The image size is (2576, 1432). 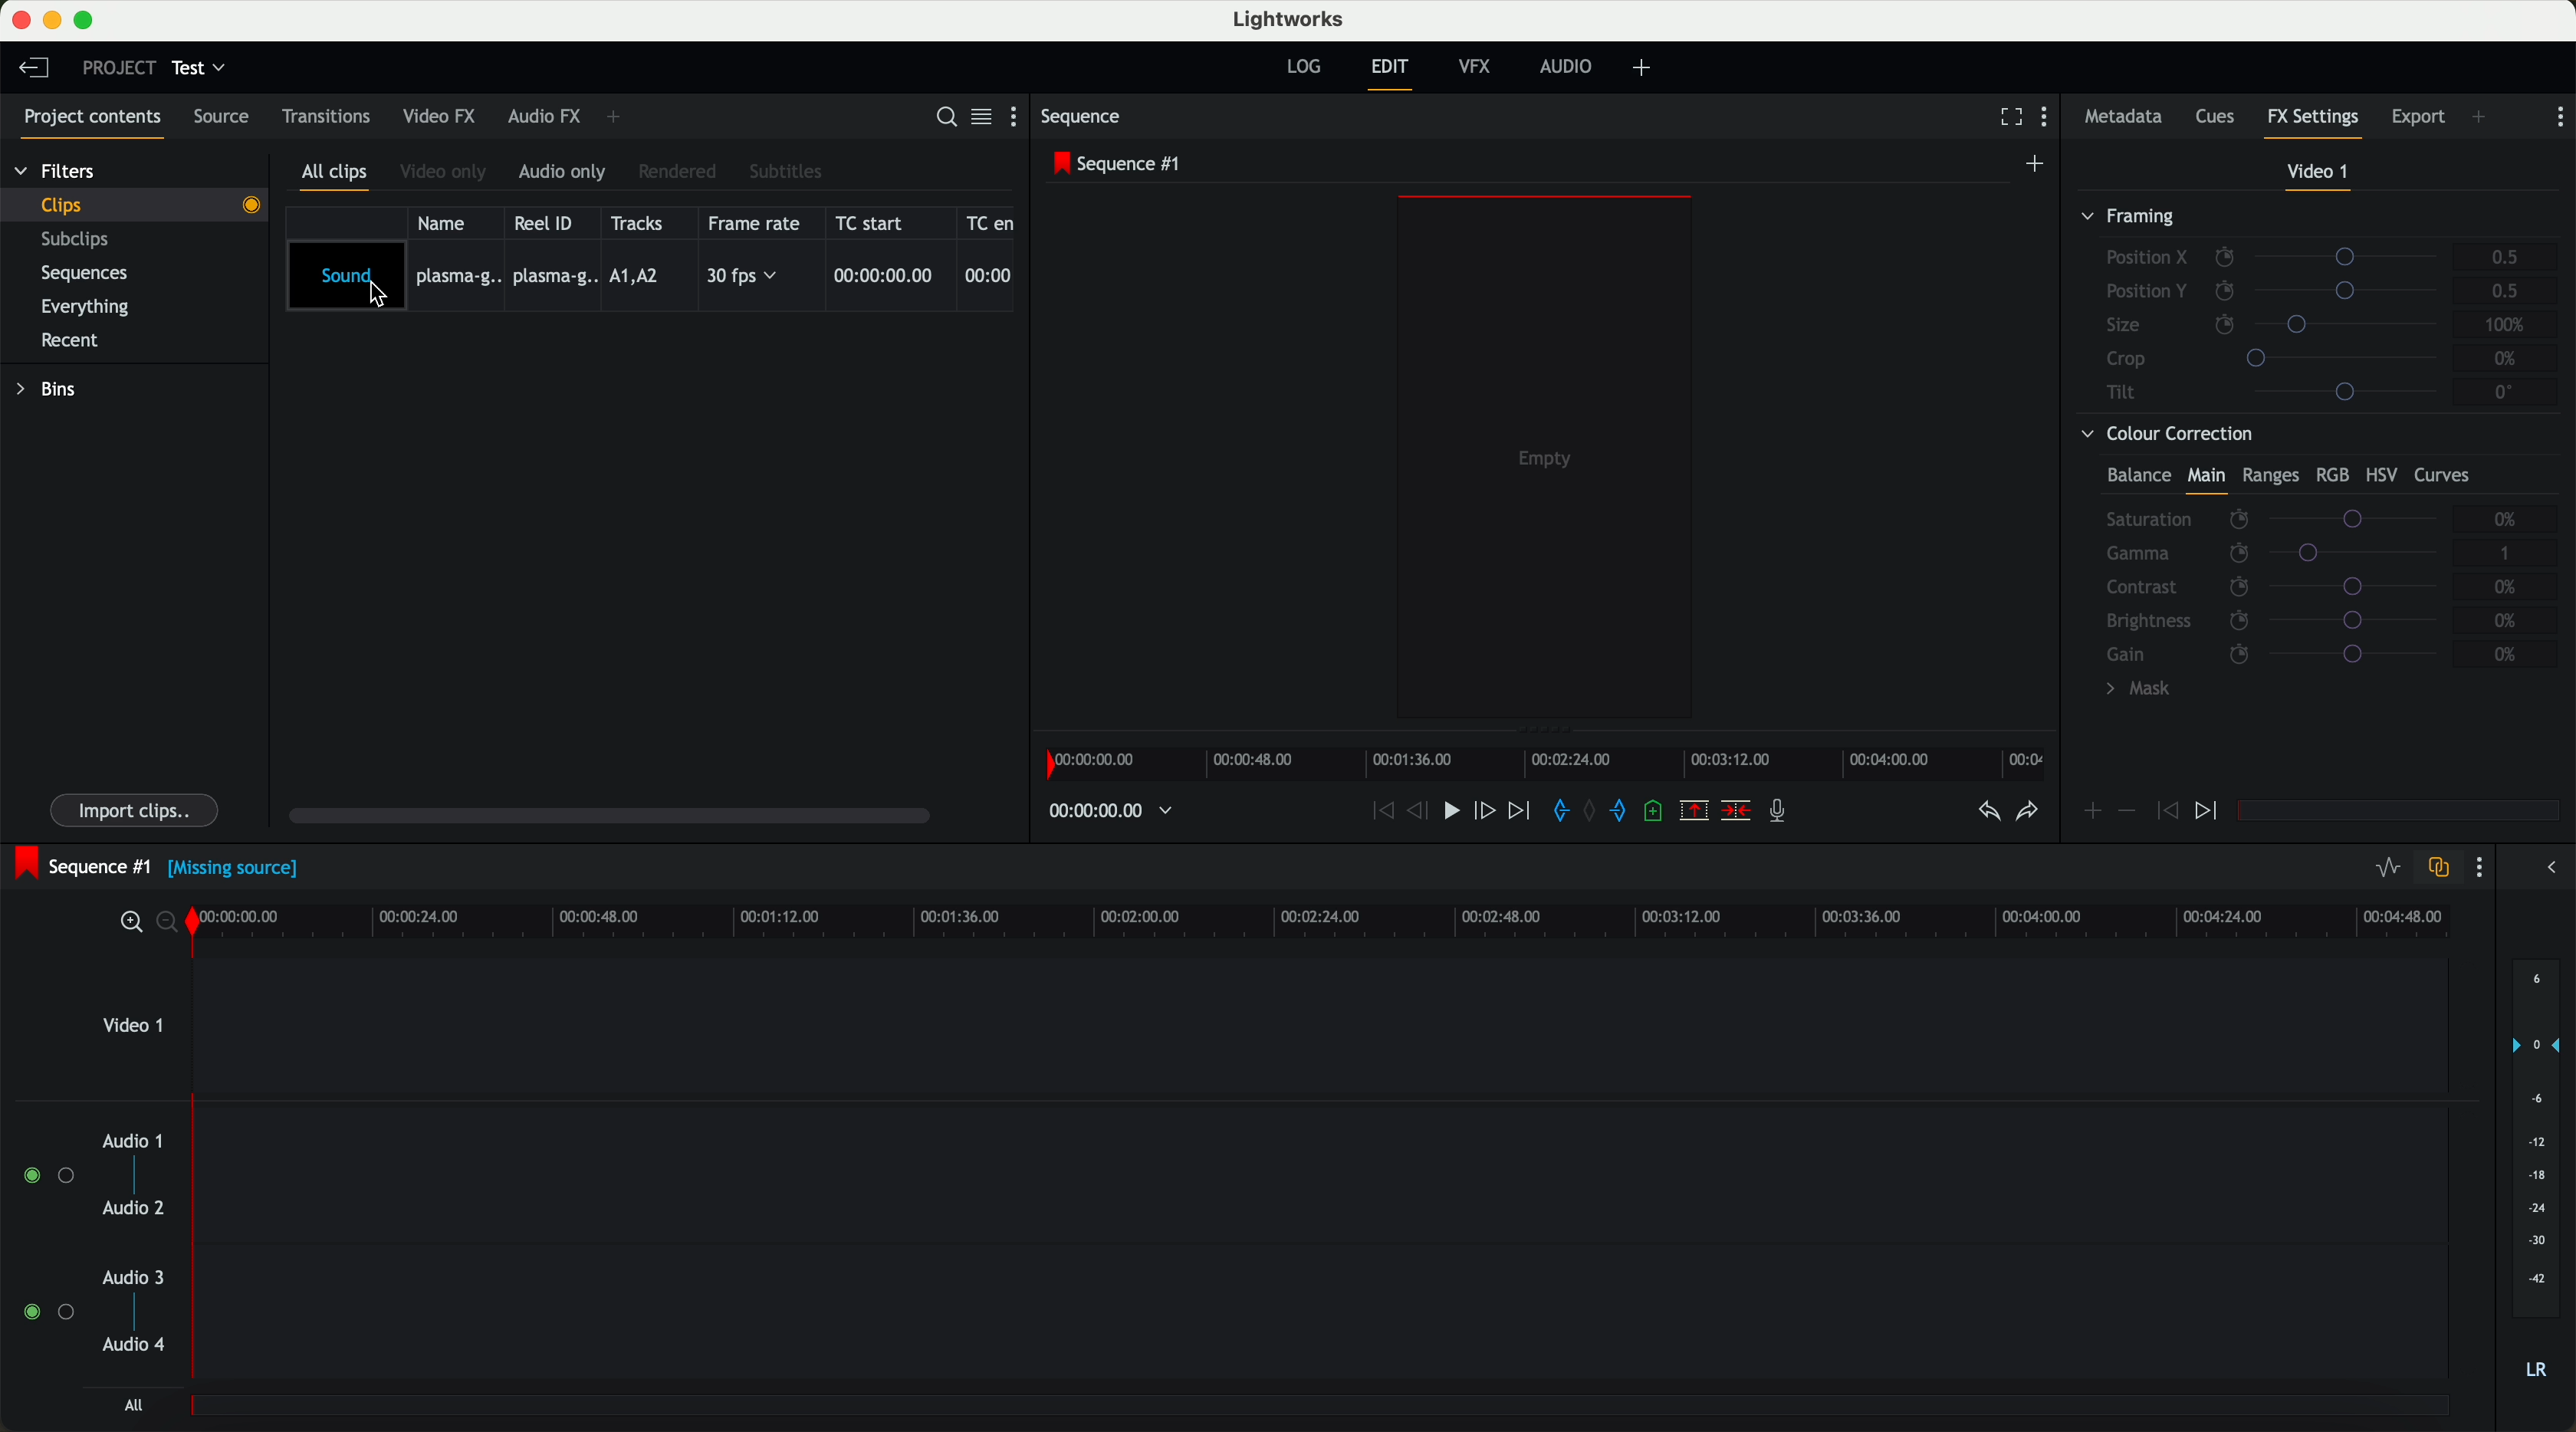 What do you see at coordinates (1552, 764) in the screenshot?
I see `timeline` at bounding box center [1552, 764].